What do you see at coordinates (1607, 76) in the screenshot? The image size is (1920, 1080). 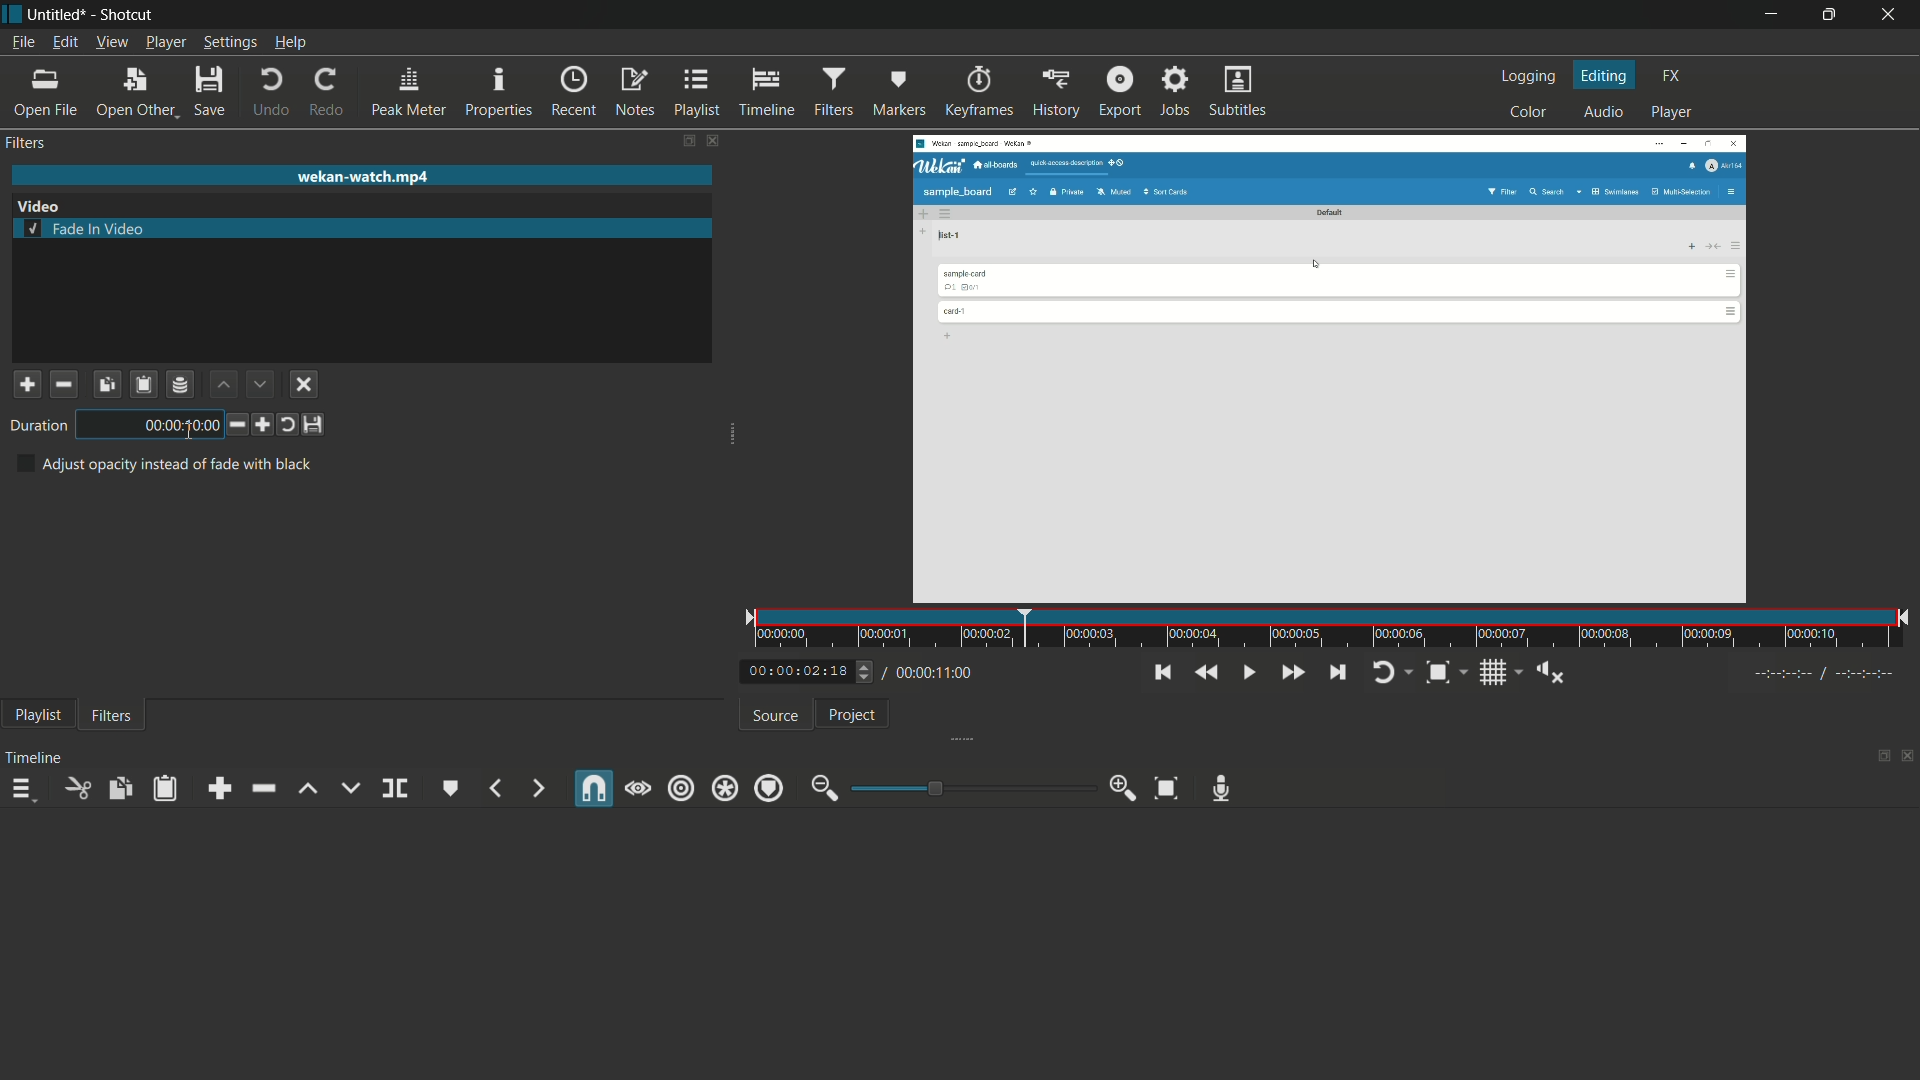 I see `editing` at bounding box center [1607, 76].